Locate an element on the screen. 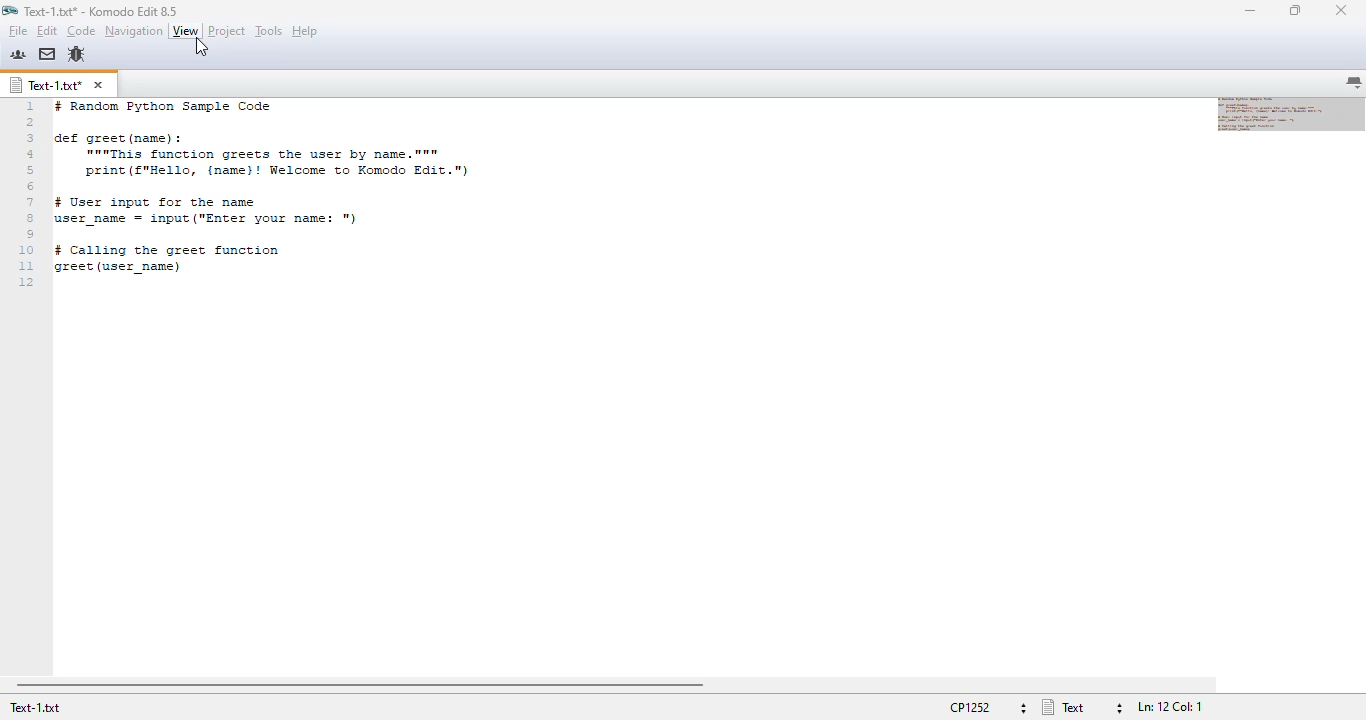 The image size is (1366, 720). cursor is located at coordinates (202, 47).